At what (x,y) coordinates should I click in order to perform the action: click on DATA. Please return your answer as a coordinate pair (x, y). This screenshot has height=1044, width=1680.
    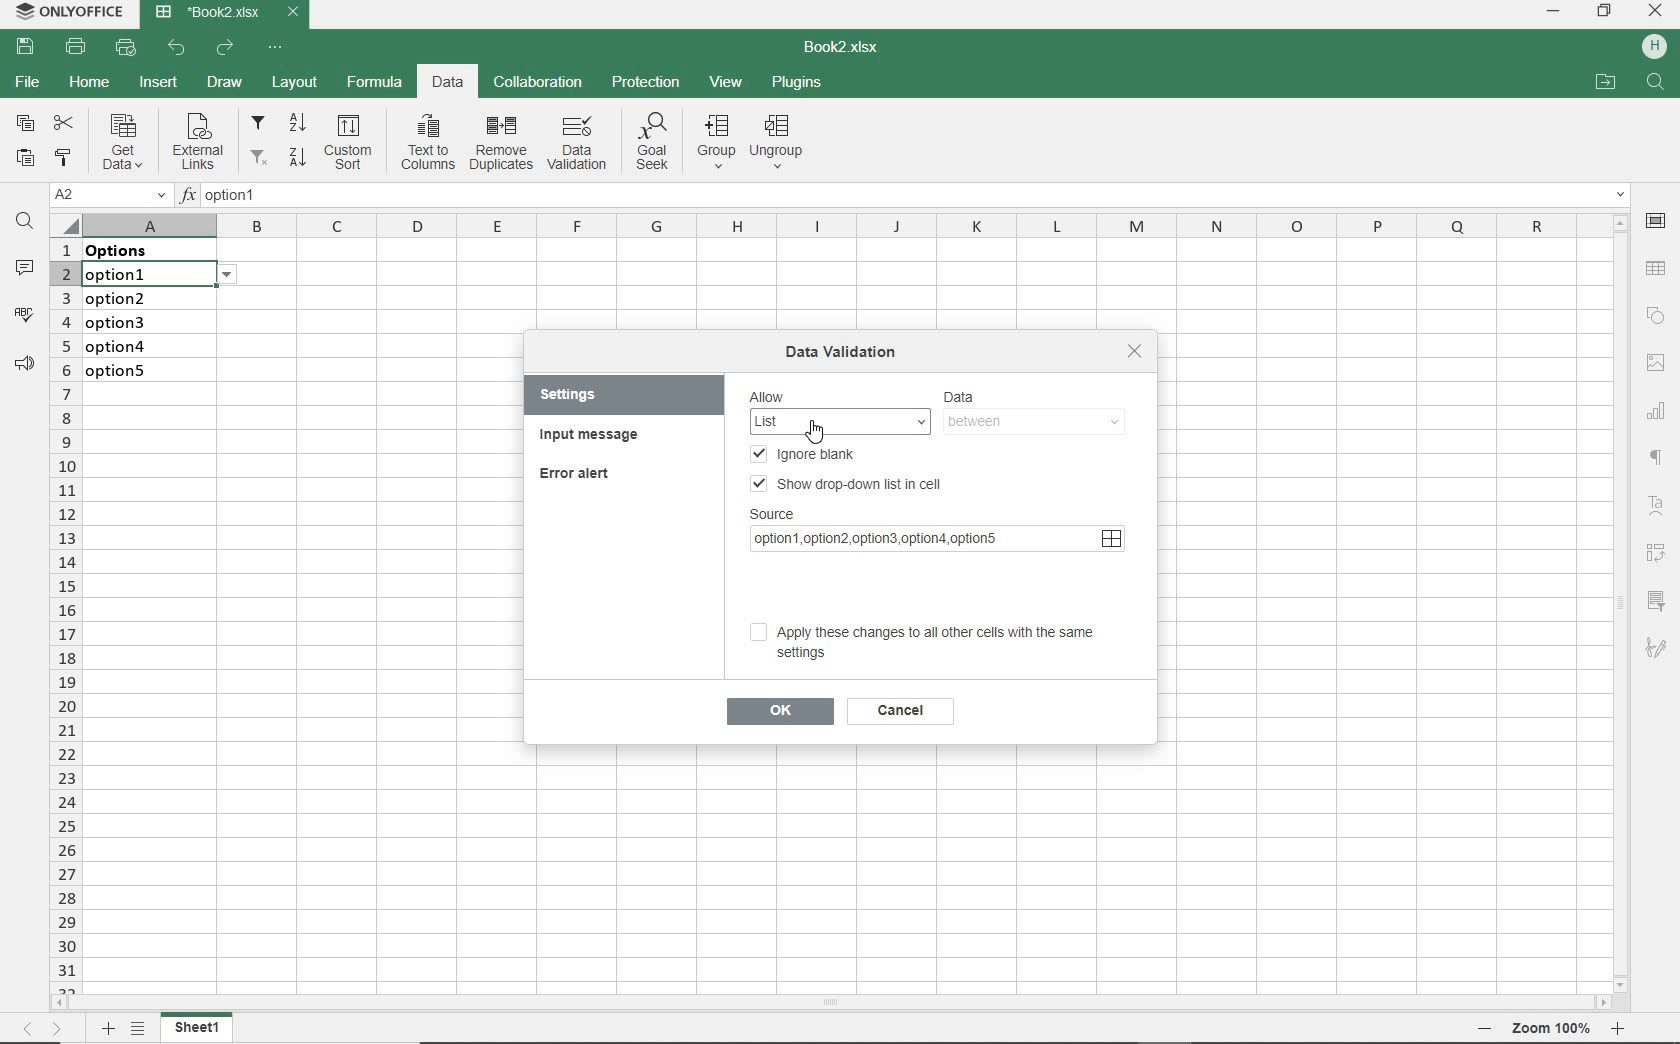
    Looking at the image, I should click on (1038, 394).